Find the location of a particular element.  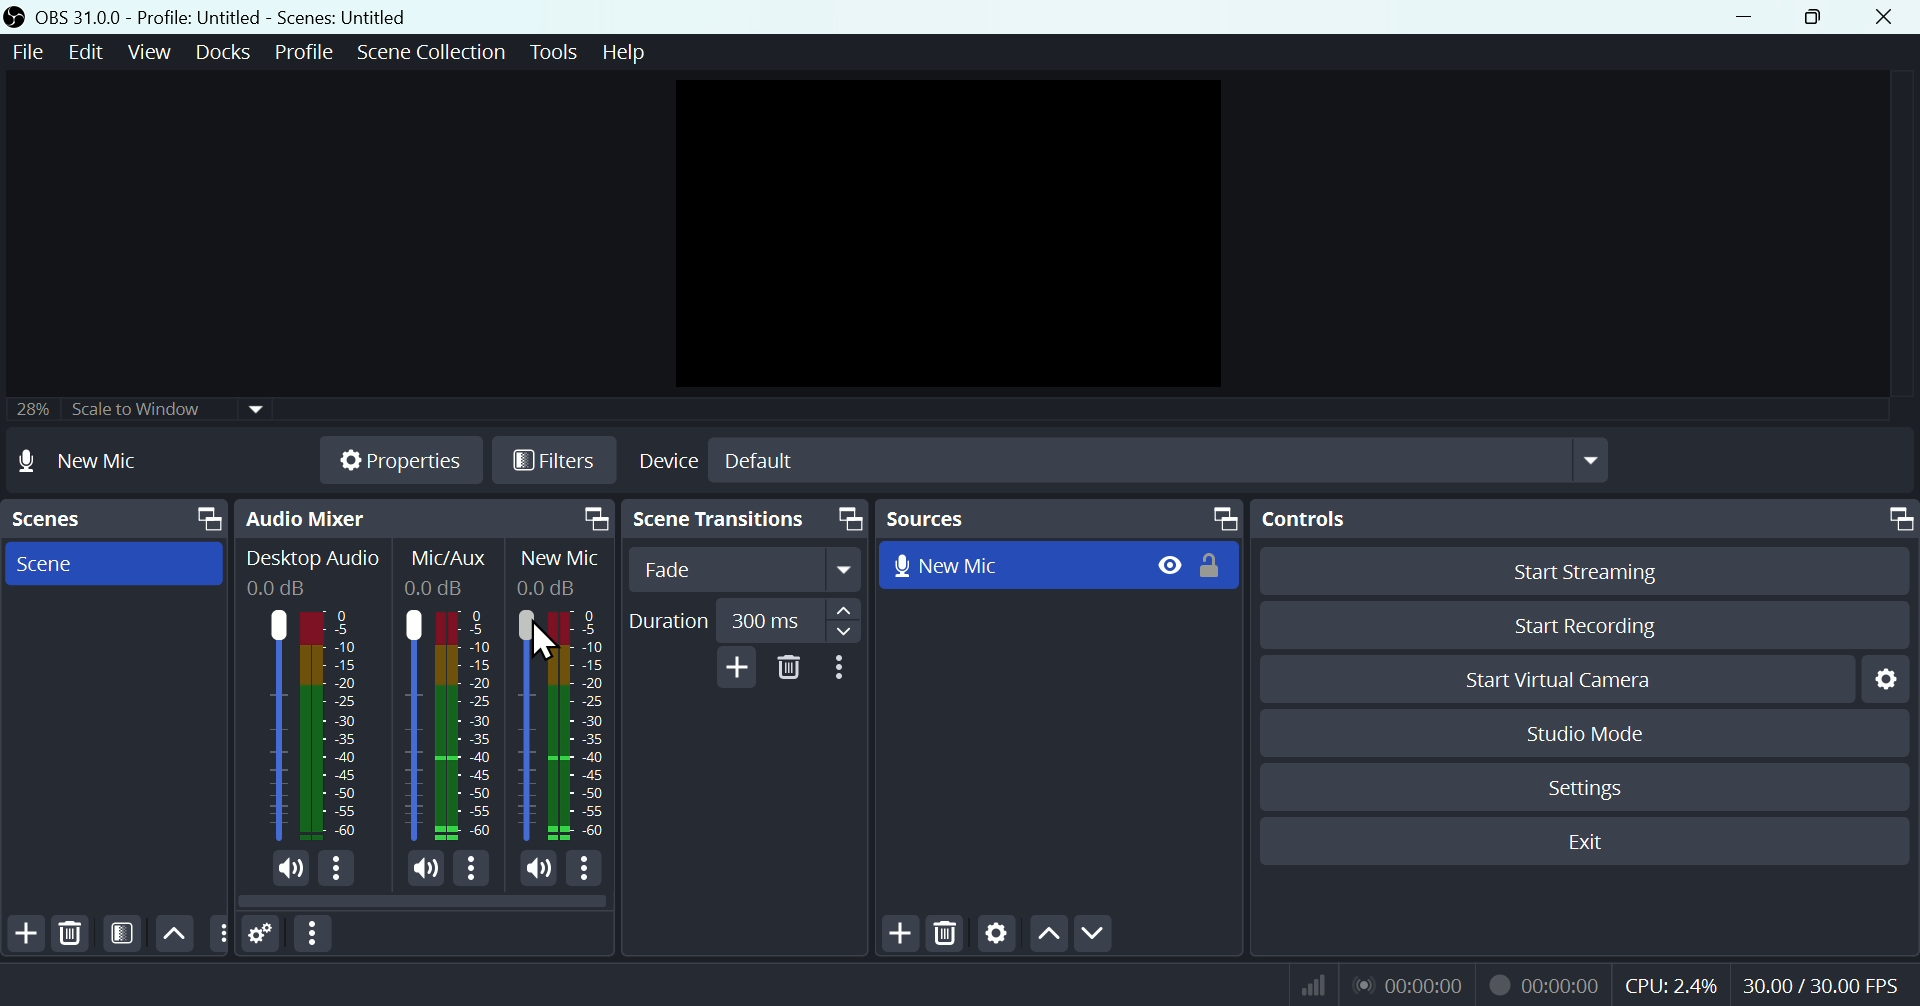

Live Status is located at coordinates (1407, 983).